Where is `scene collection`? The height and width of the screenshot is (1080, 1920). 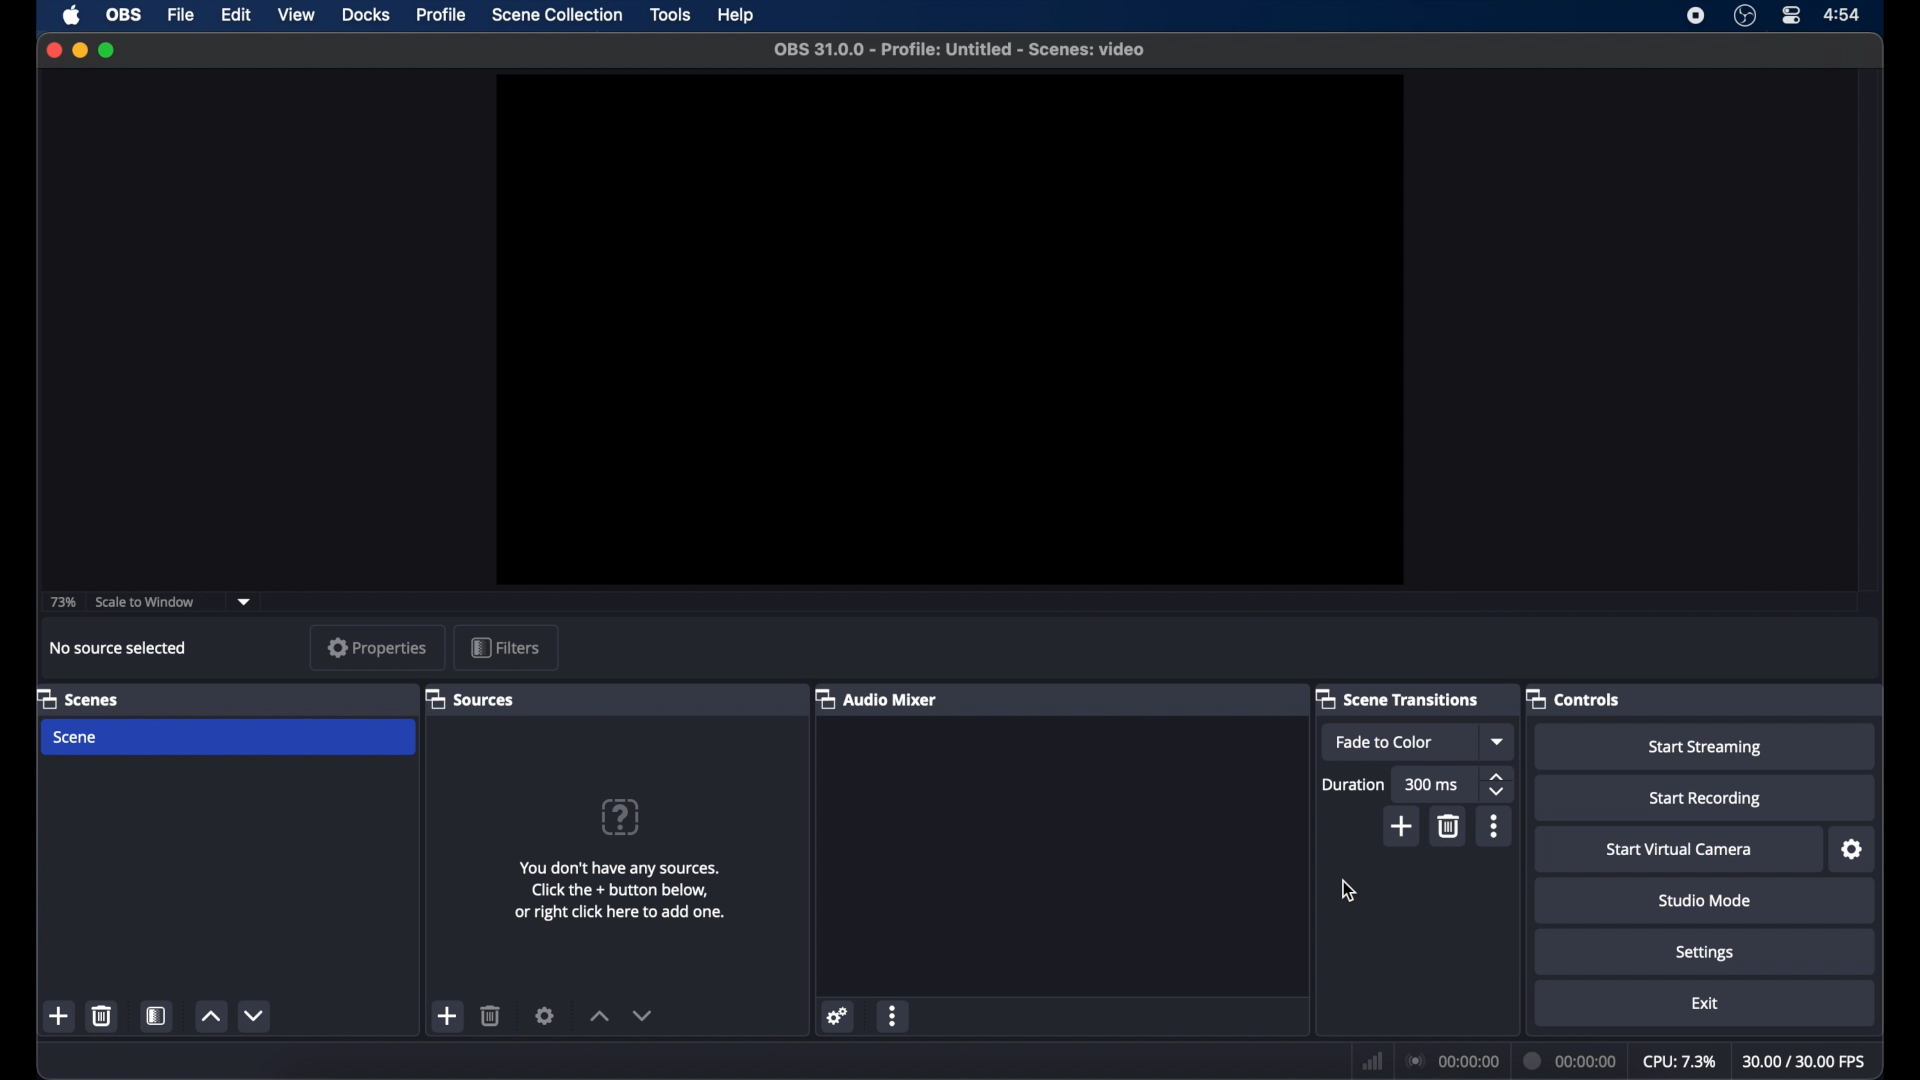 scene collection is located at coordinates (557, 15).